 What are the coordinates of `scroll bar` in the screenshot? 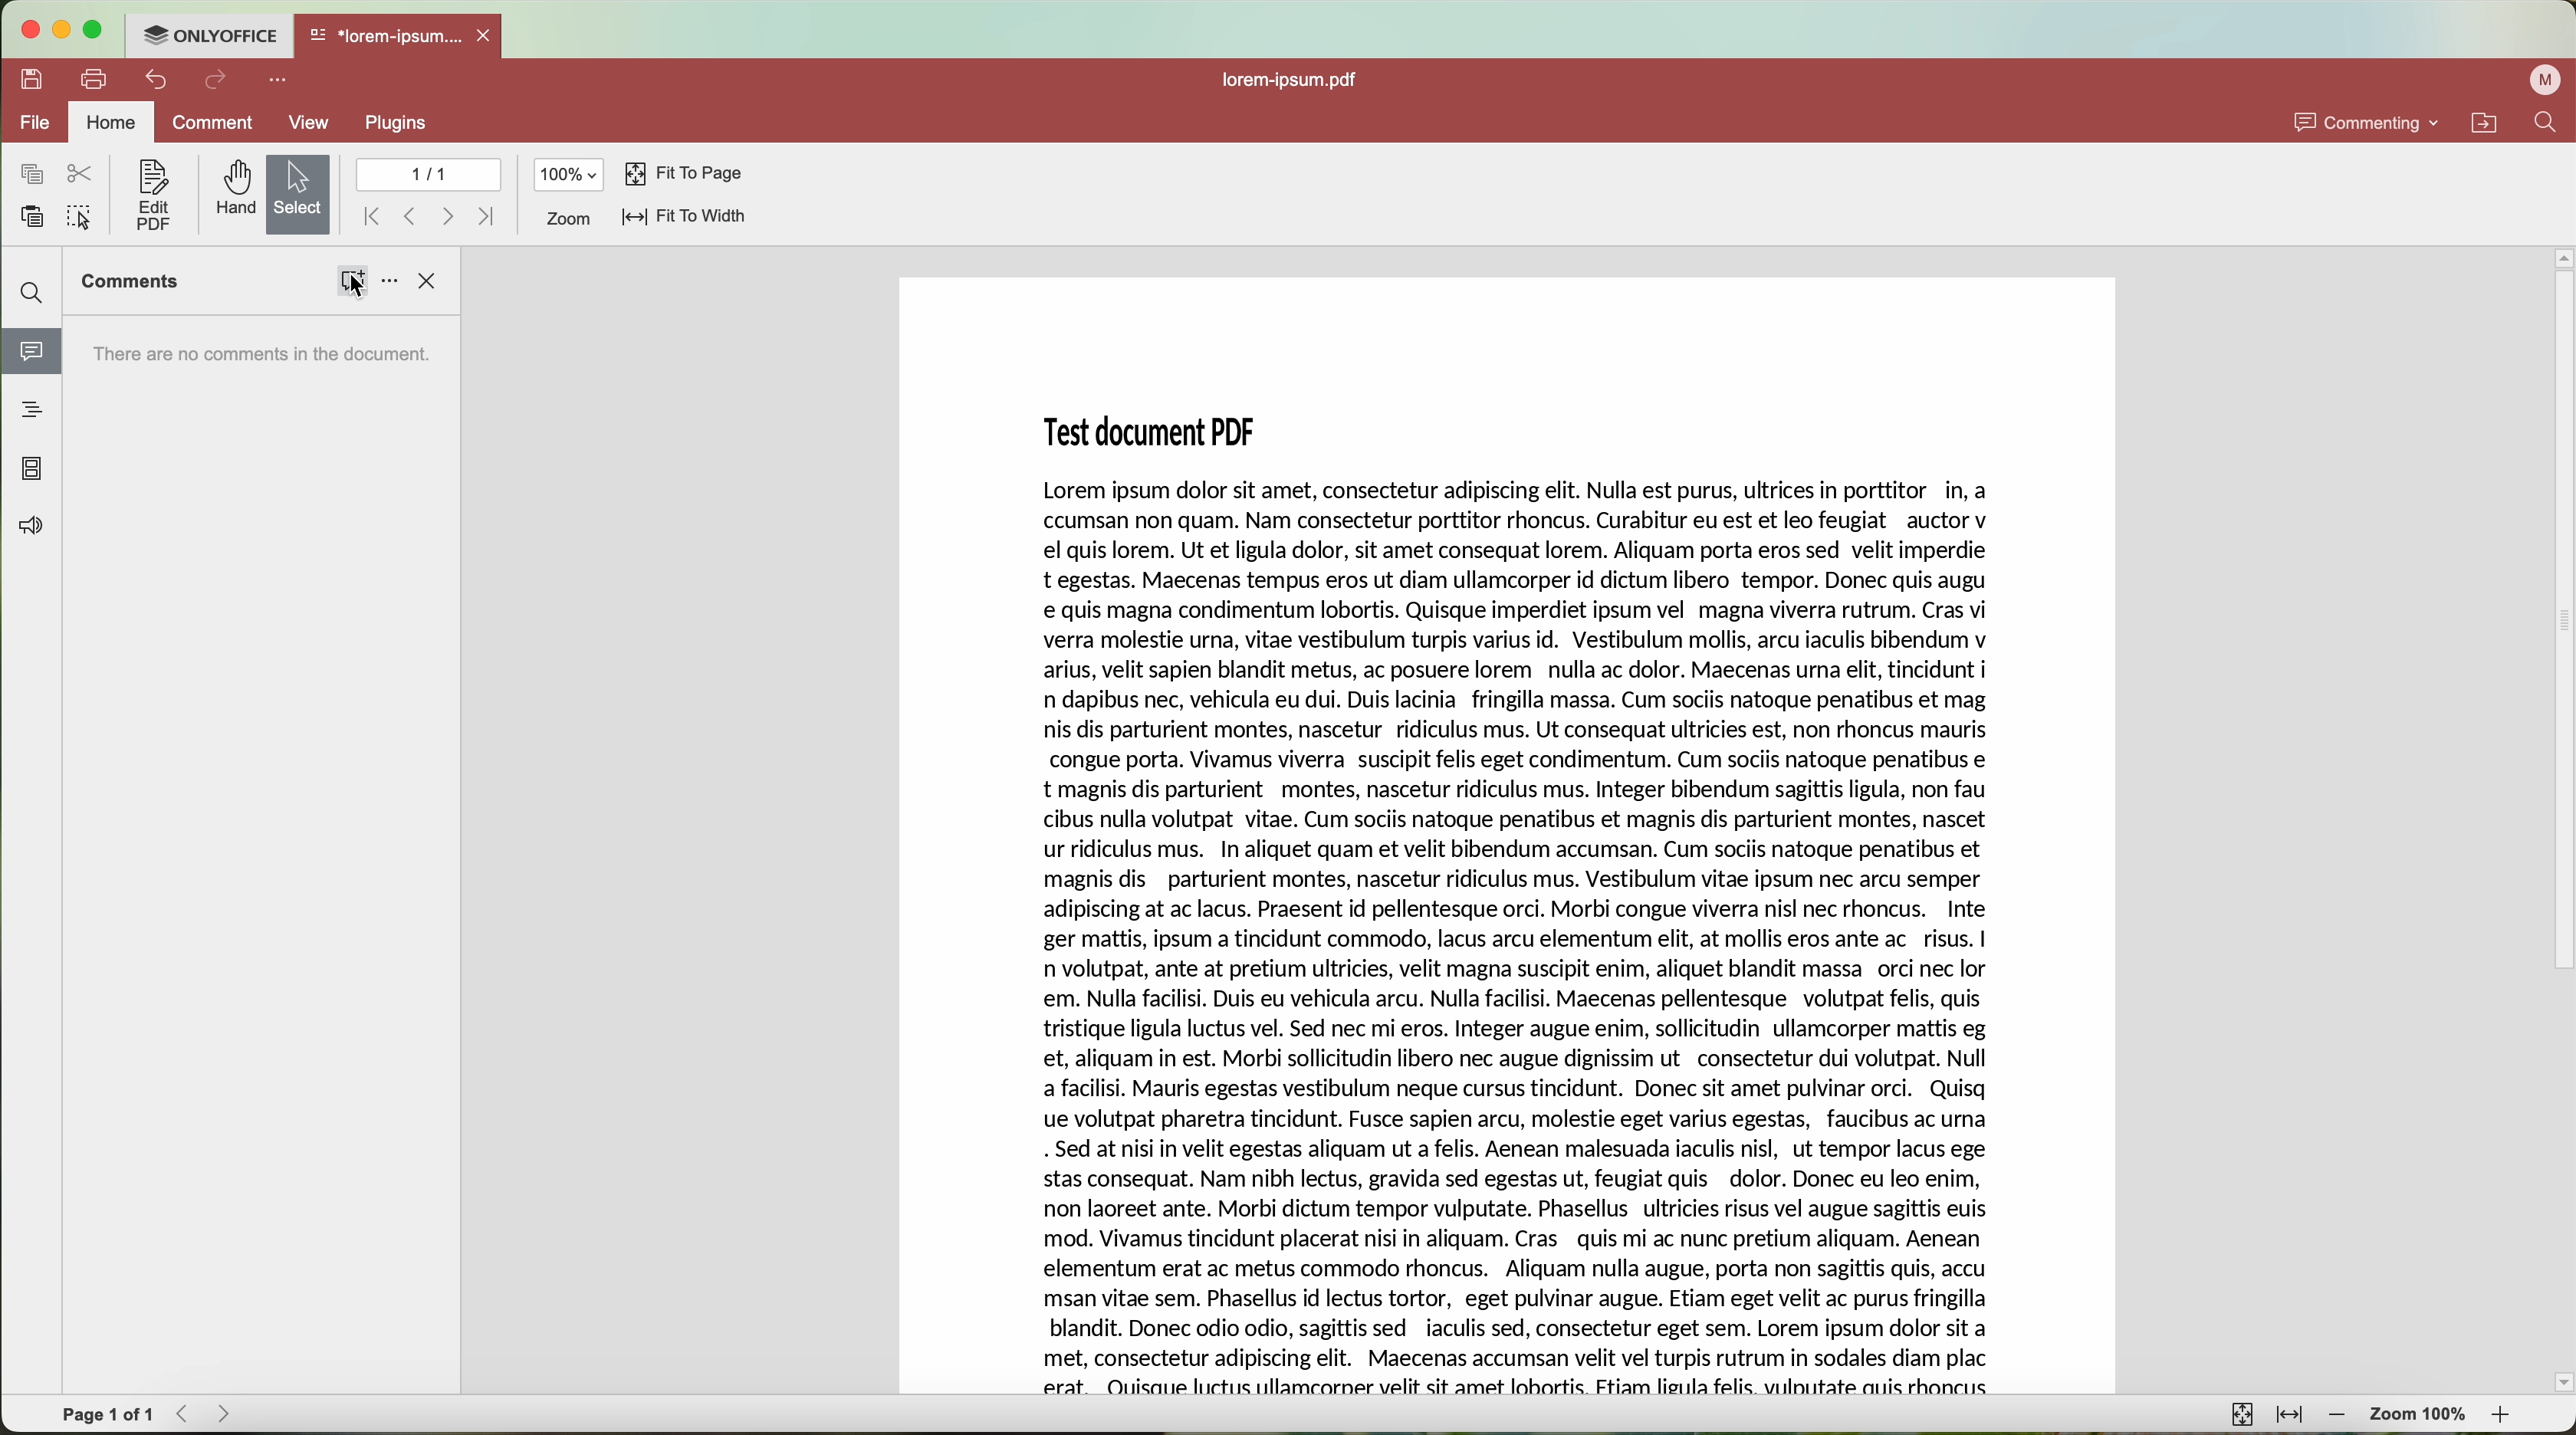 It's located at (2560, 820).